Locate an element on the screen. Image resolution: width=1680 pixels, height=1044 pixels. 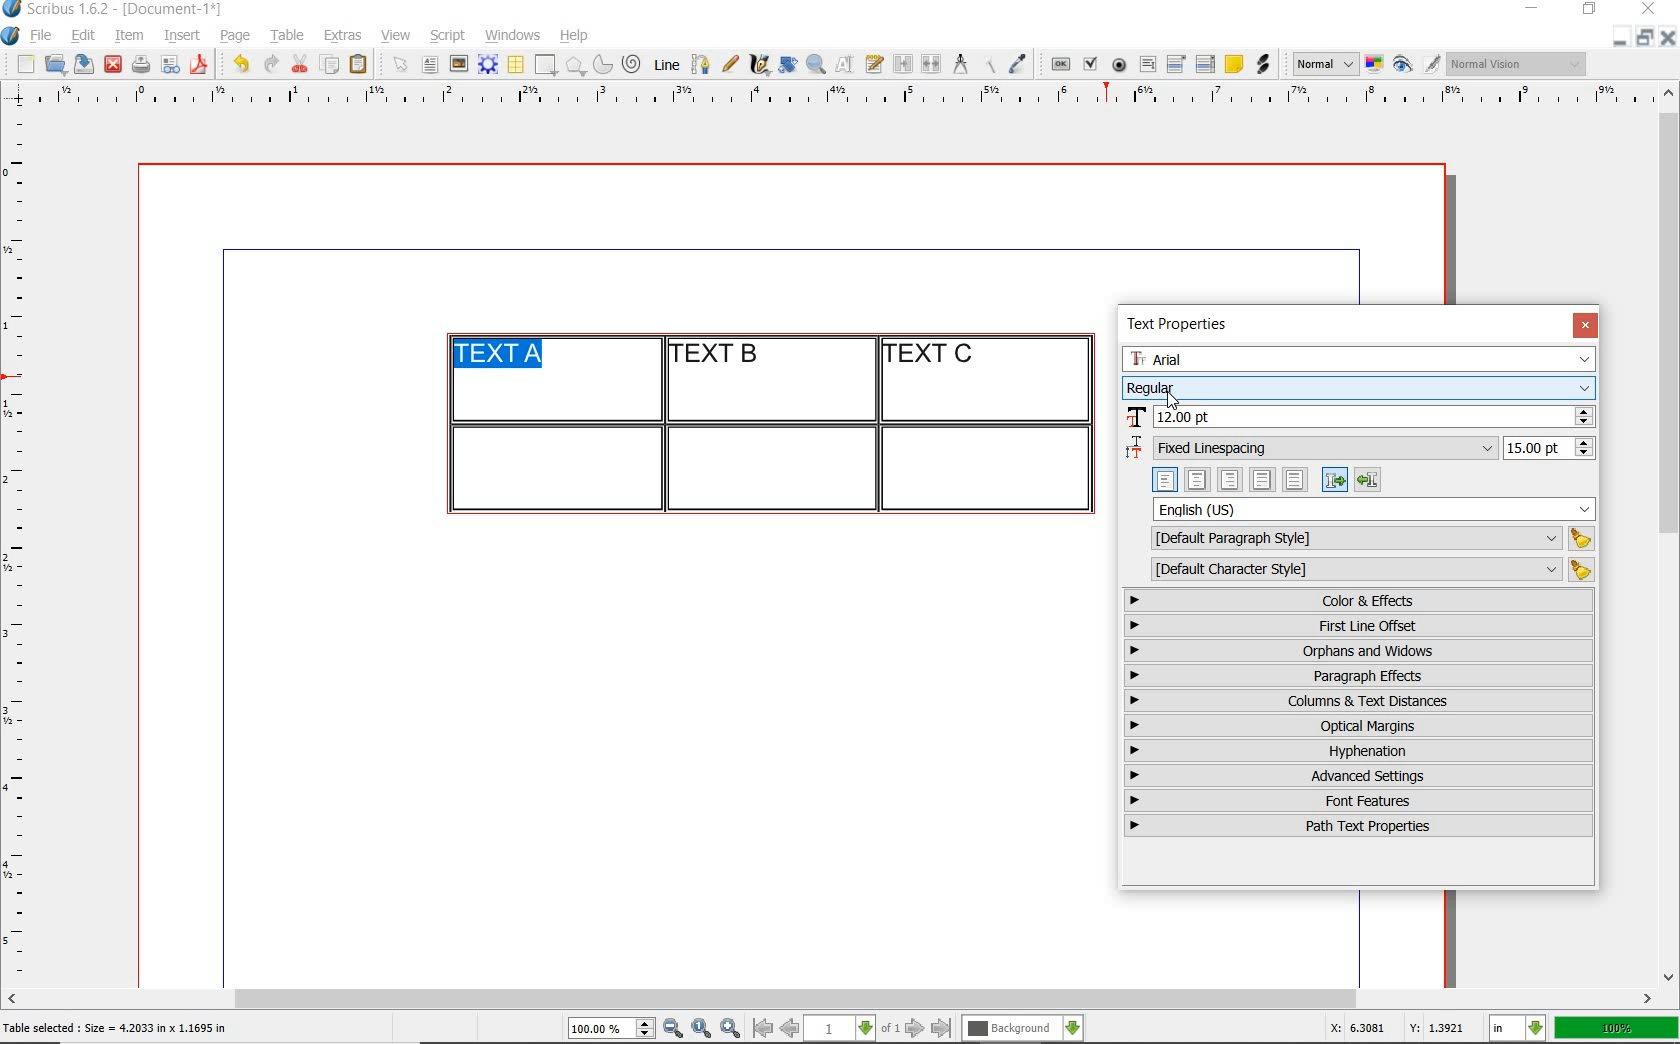
arc is located at coordinates (602, 64).